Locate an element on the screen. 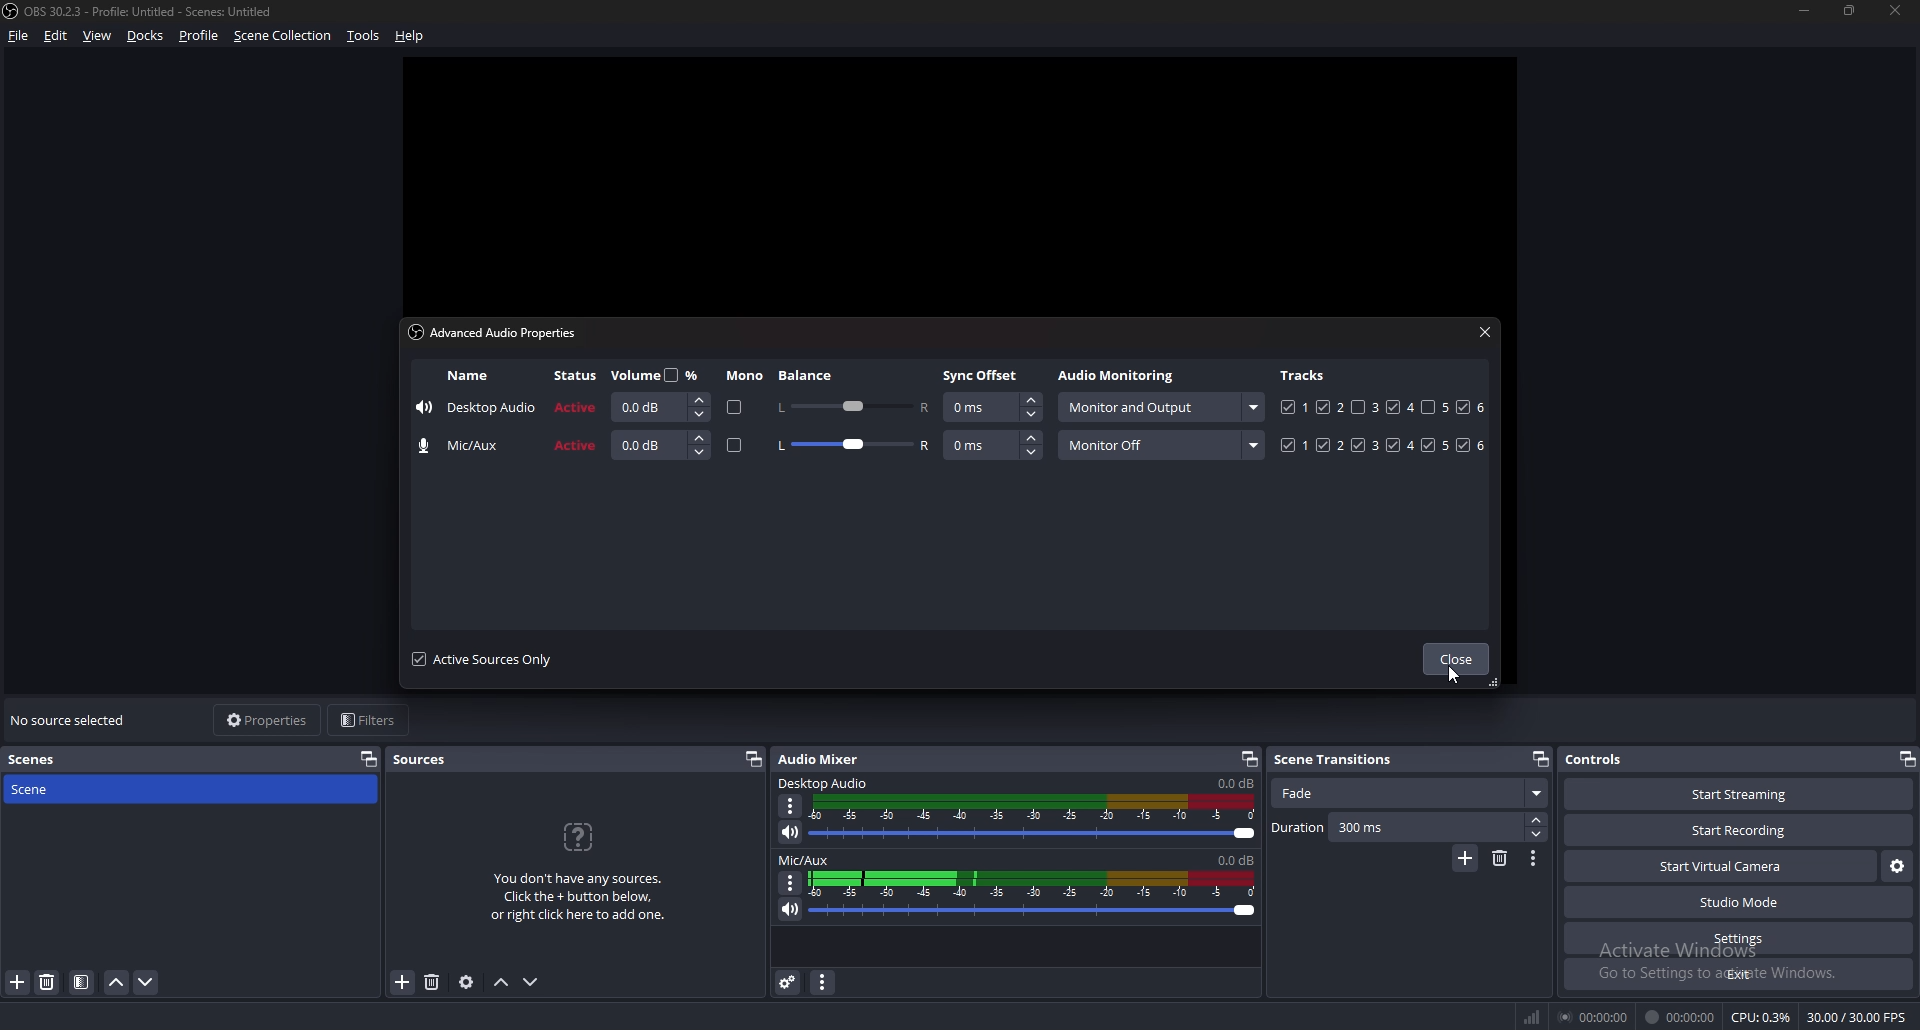  sync offset input is located at coordinates (992, 408).